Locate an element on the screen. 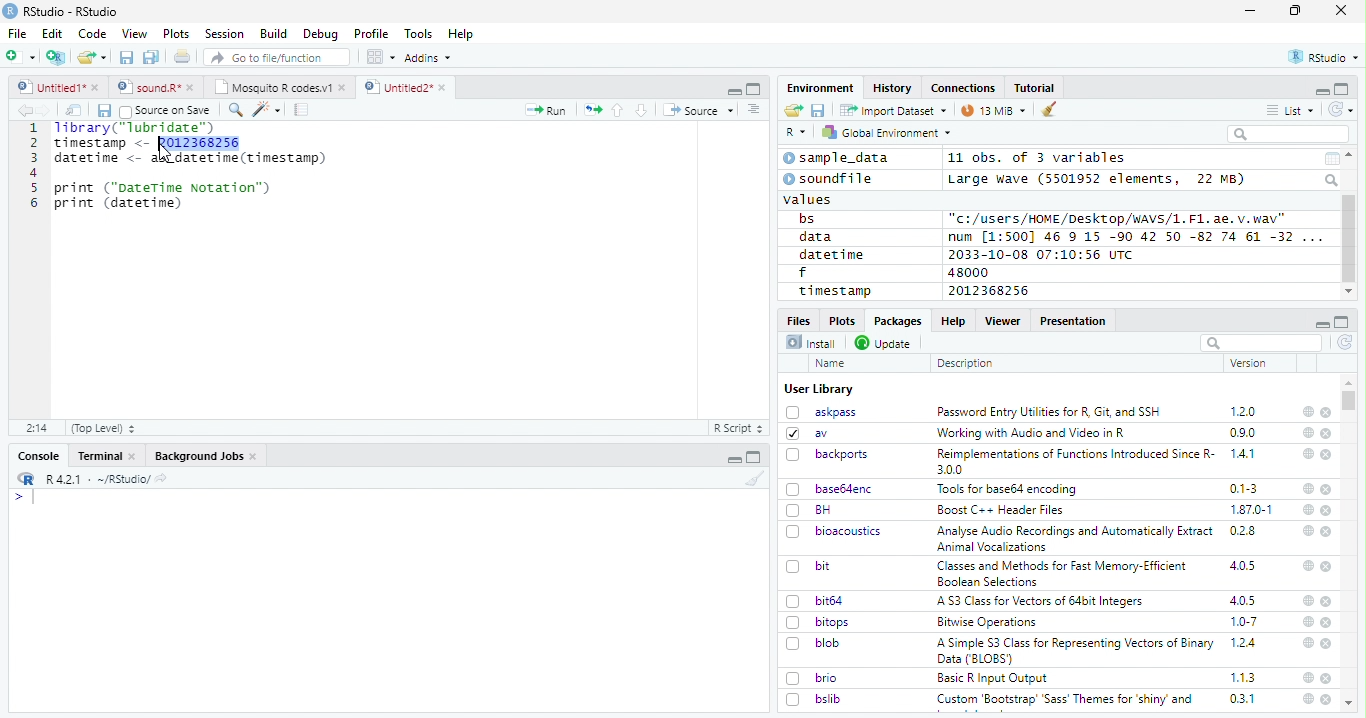 The image size is (1366, 718). Addins is located at coordinates (428, 58).